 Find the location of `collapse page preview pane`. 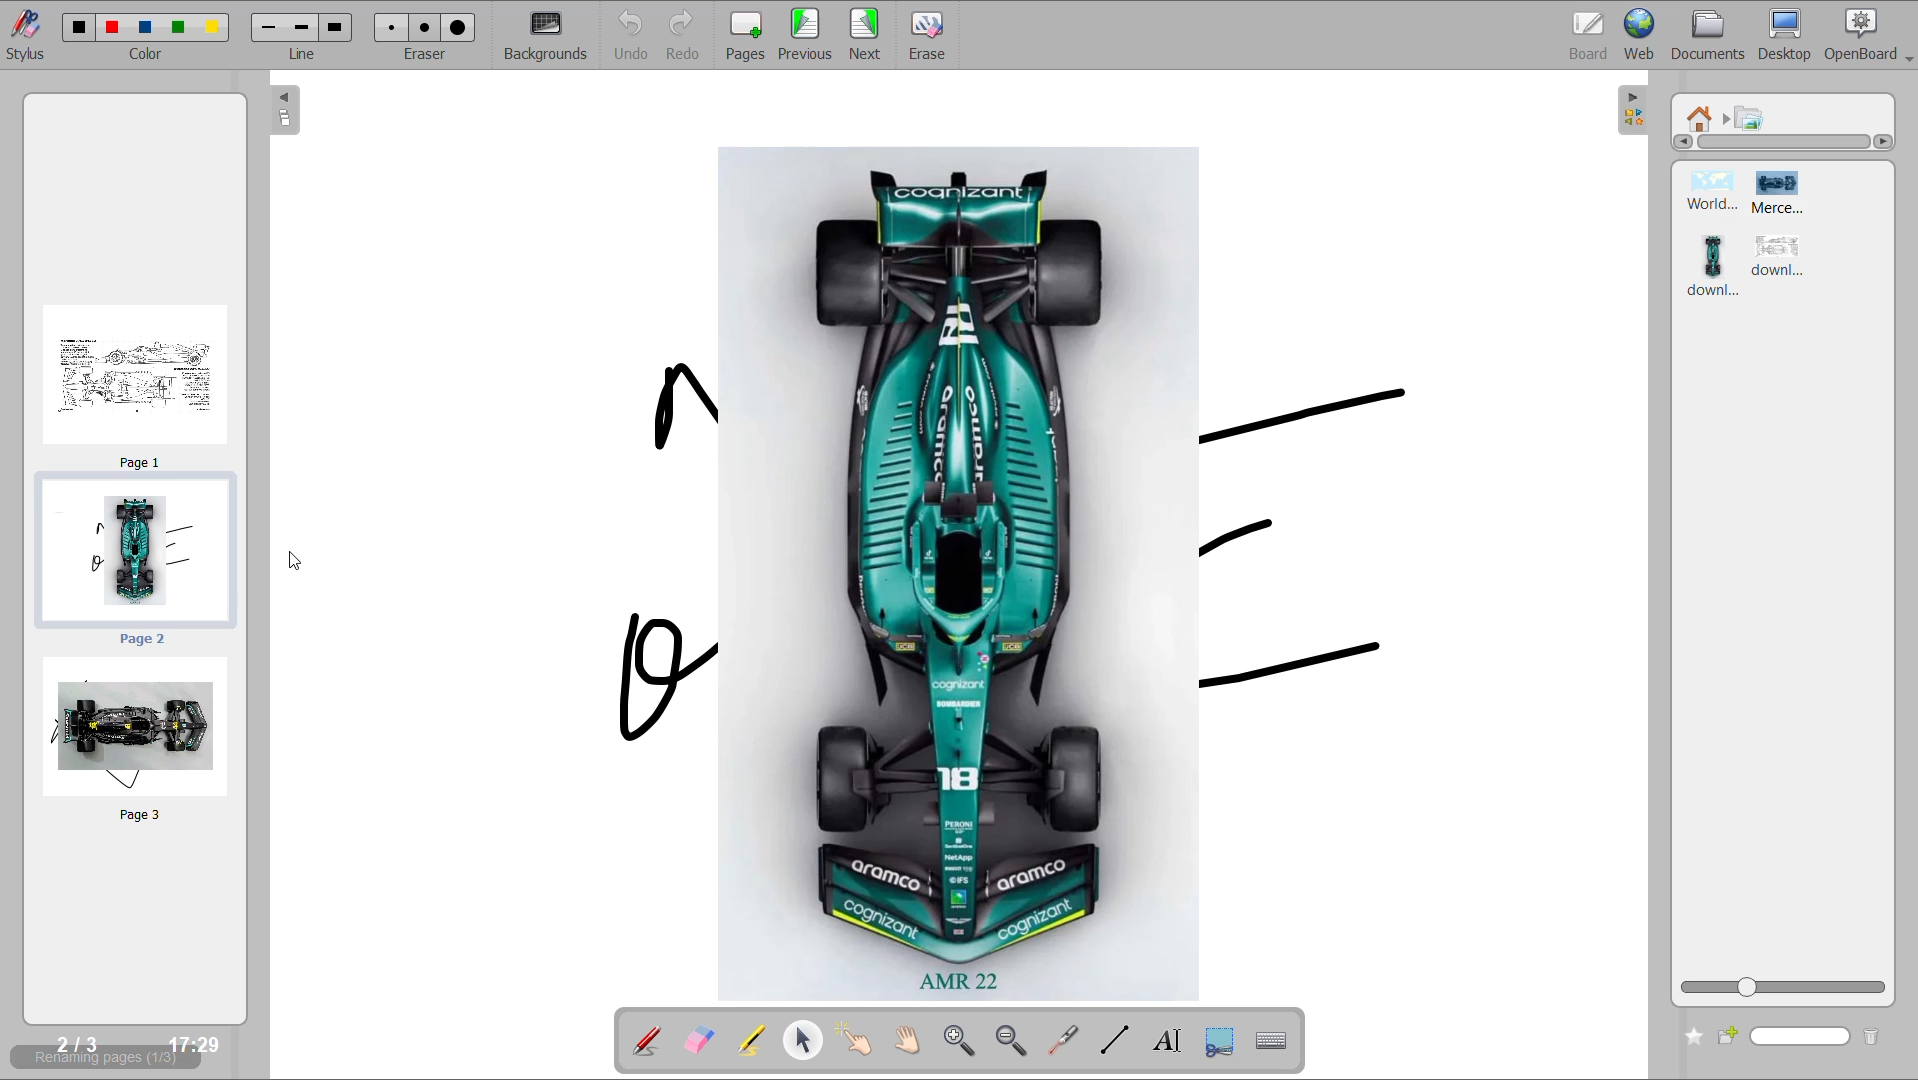

collapse page preview pane is located at coordinates (285, 112).